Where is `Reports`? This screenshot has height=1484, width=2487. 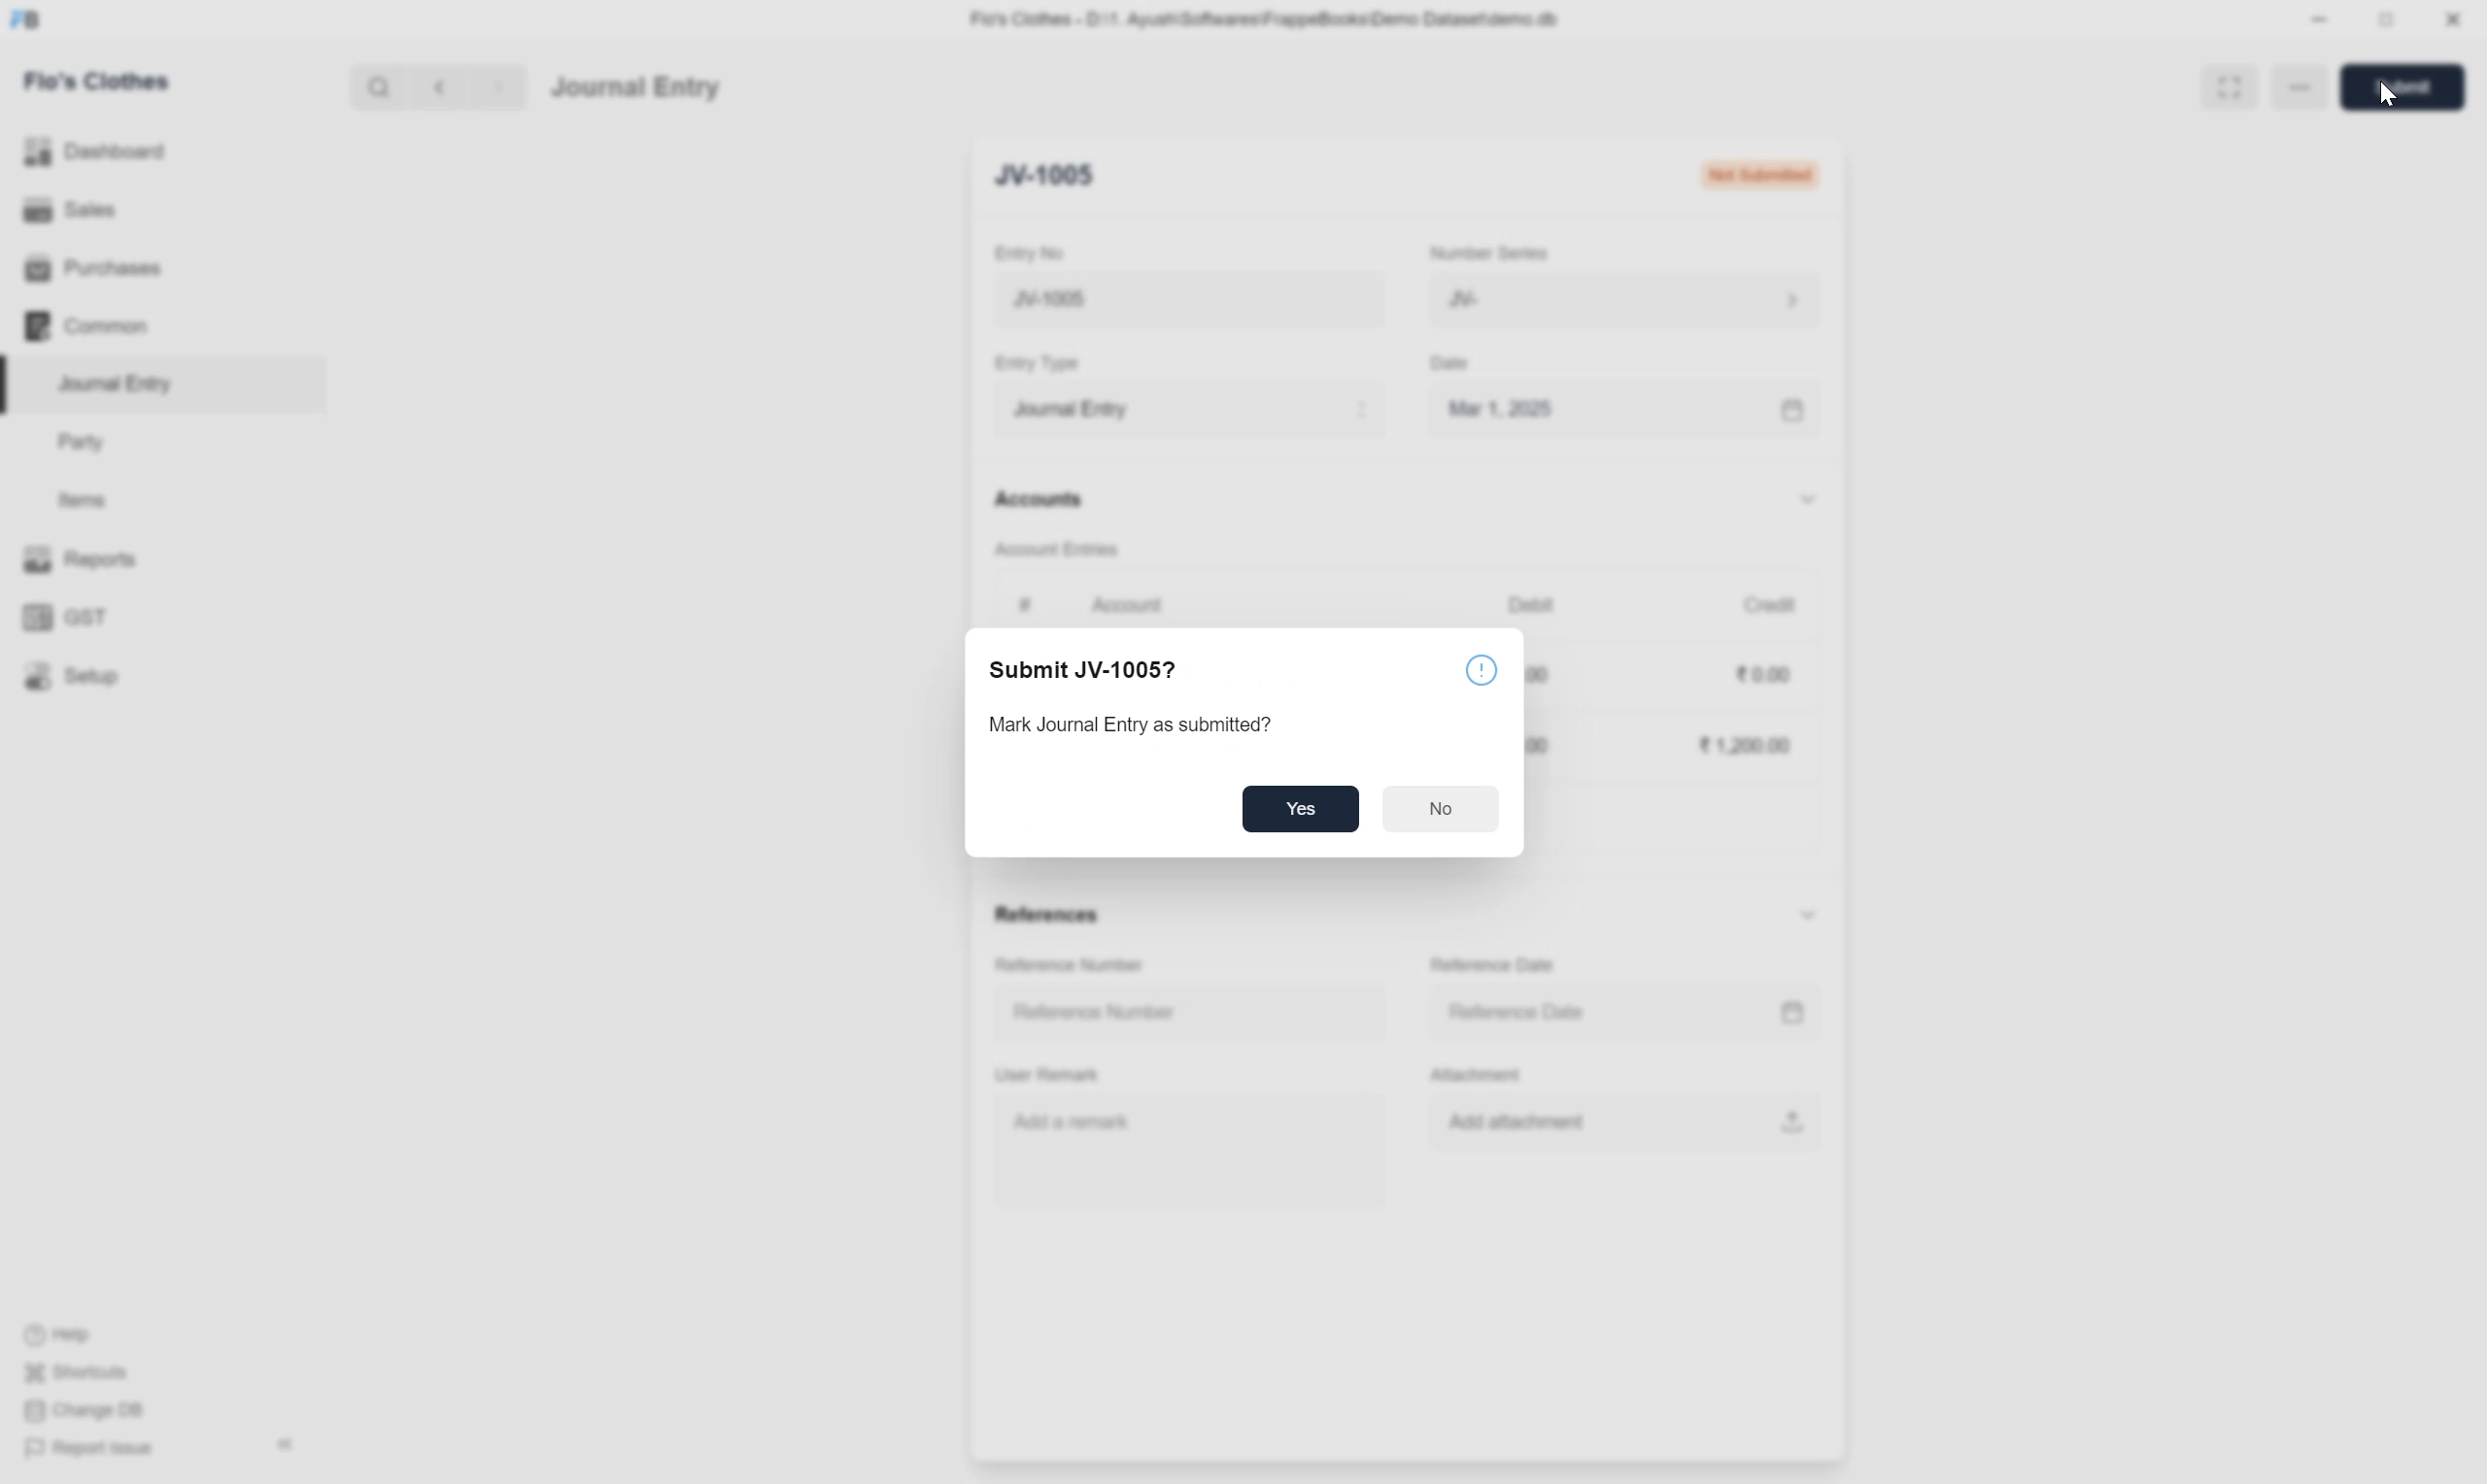
Reports is located at coordinates (87, 558).